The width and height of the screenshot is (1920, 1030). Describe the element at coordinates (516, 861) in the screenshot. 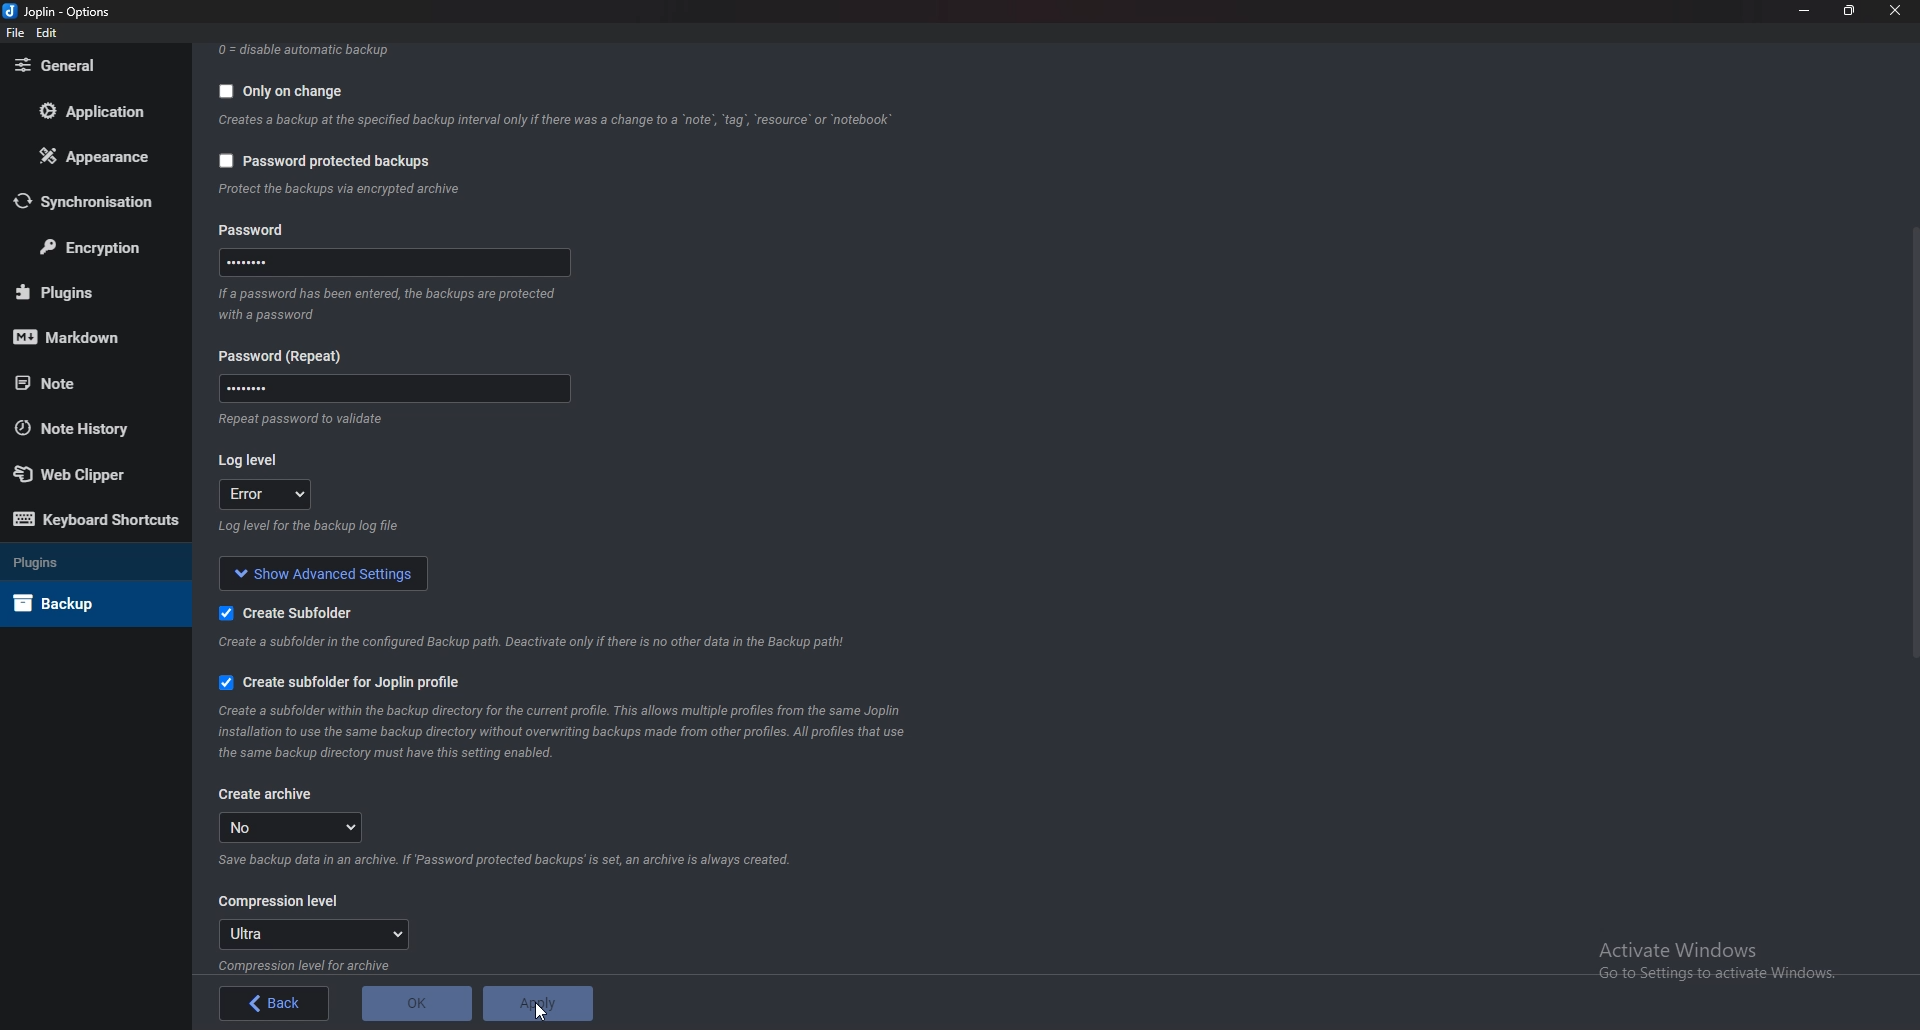

I see `Info` at that location.